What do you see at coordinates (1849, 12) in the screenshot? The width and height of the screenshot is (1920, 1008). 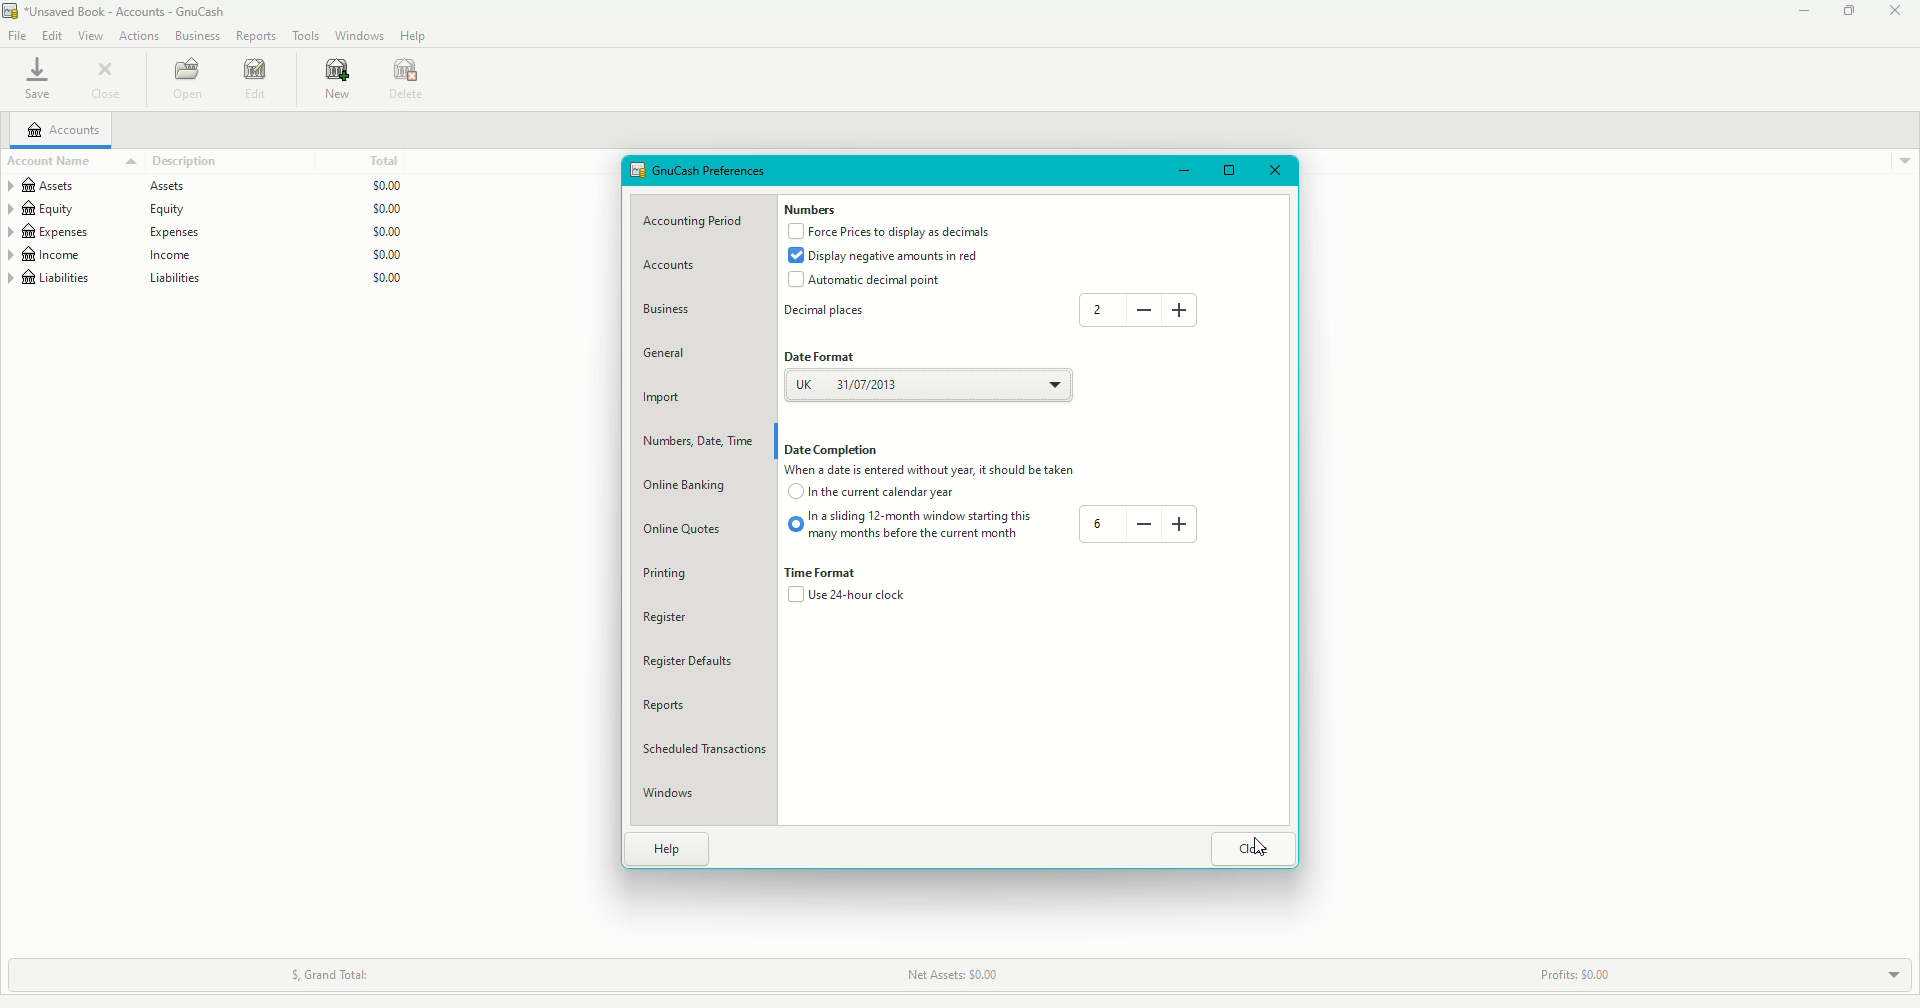 I see `Restore` at bounding box center [1849, 12].